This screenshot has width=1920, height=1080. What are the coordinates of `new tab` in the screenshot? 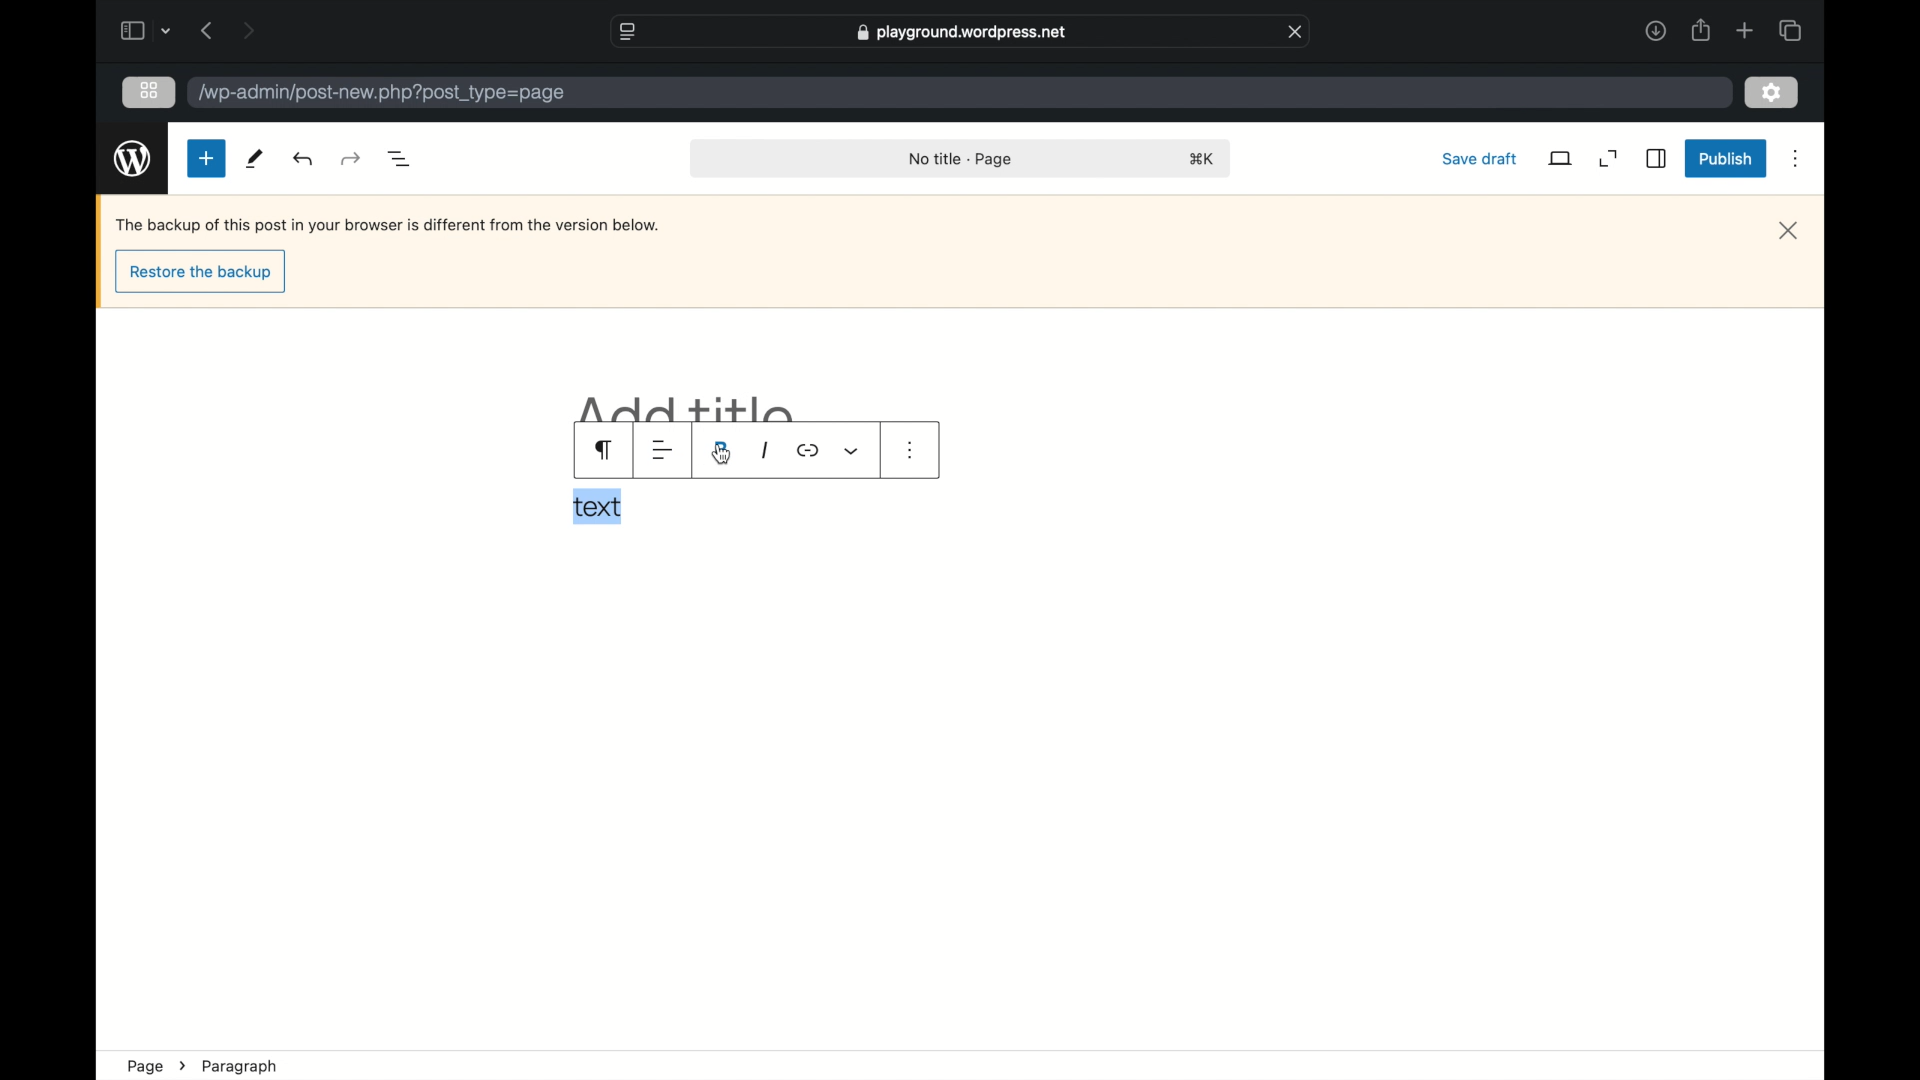 It's located at (1746, 30).